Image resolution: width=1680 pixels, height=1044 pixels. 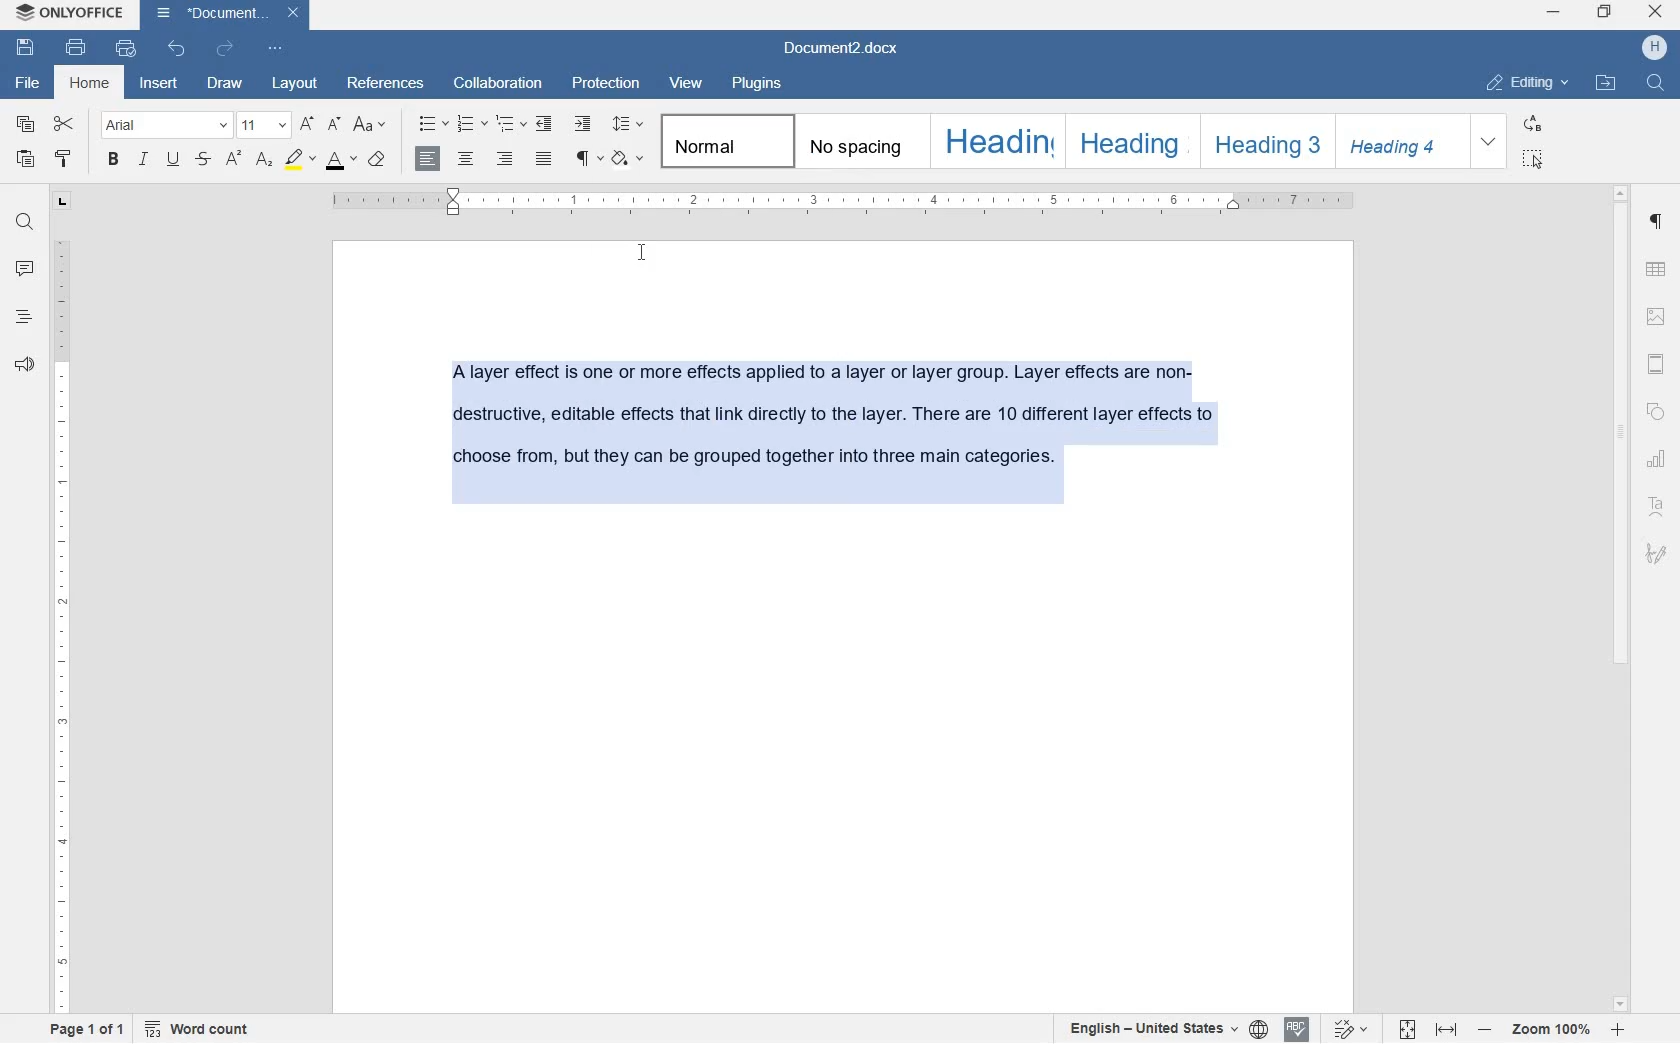 What do you see at coordinates (175, 160) in the screenshot?
I see `underline` at bounding box center [175, 160].